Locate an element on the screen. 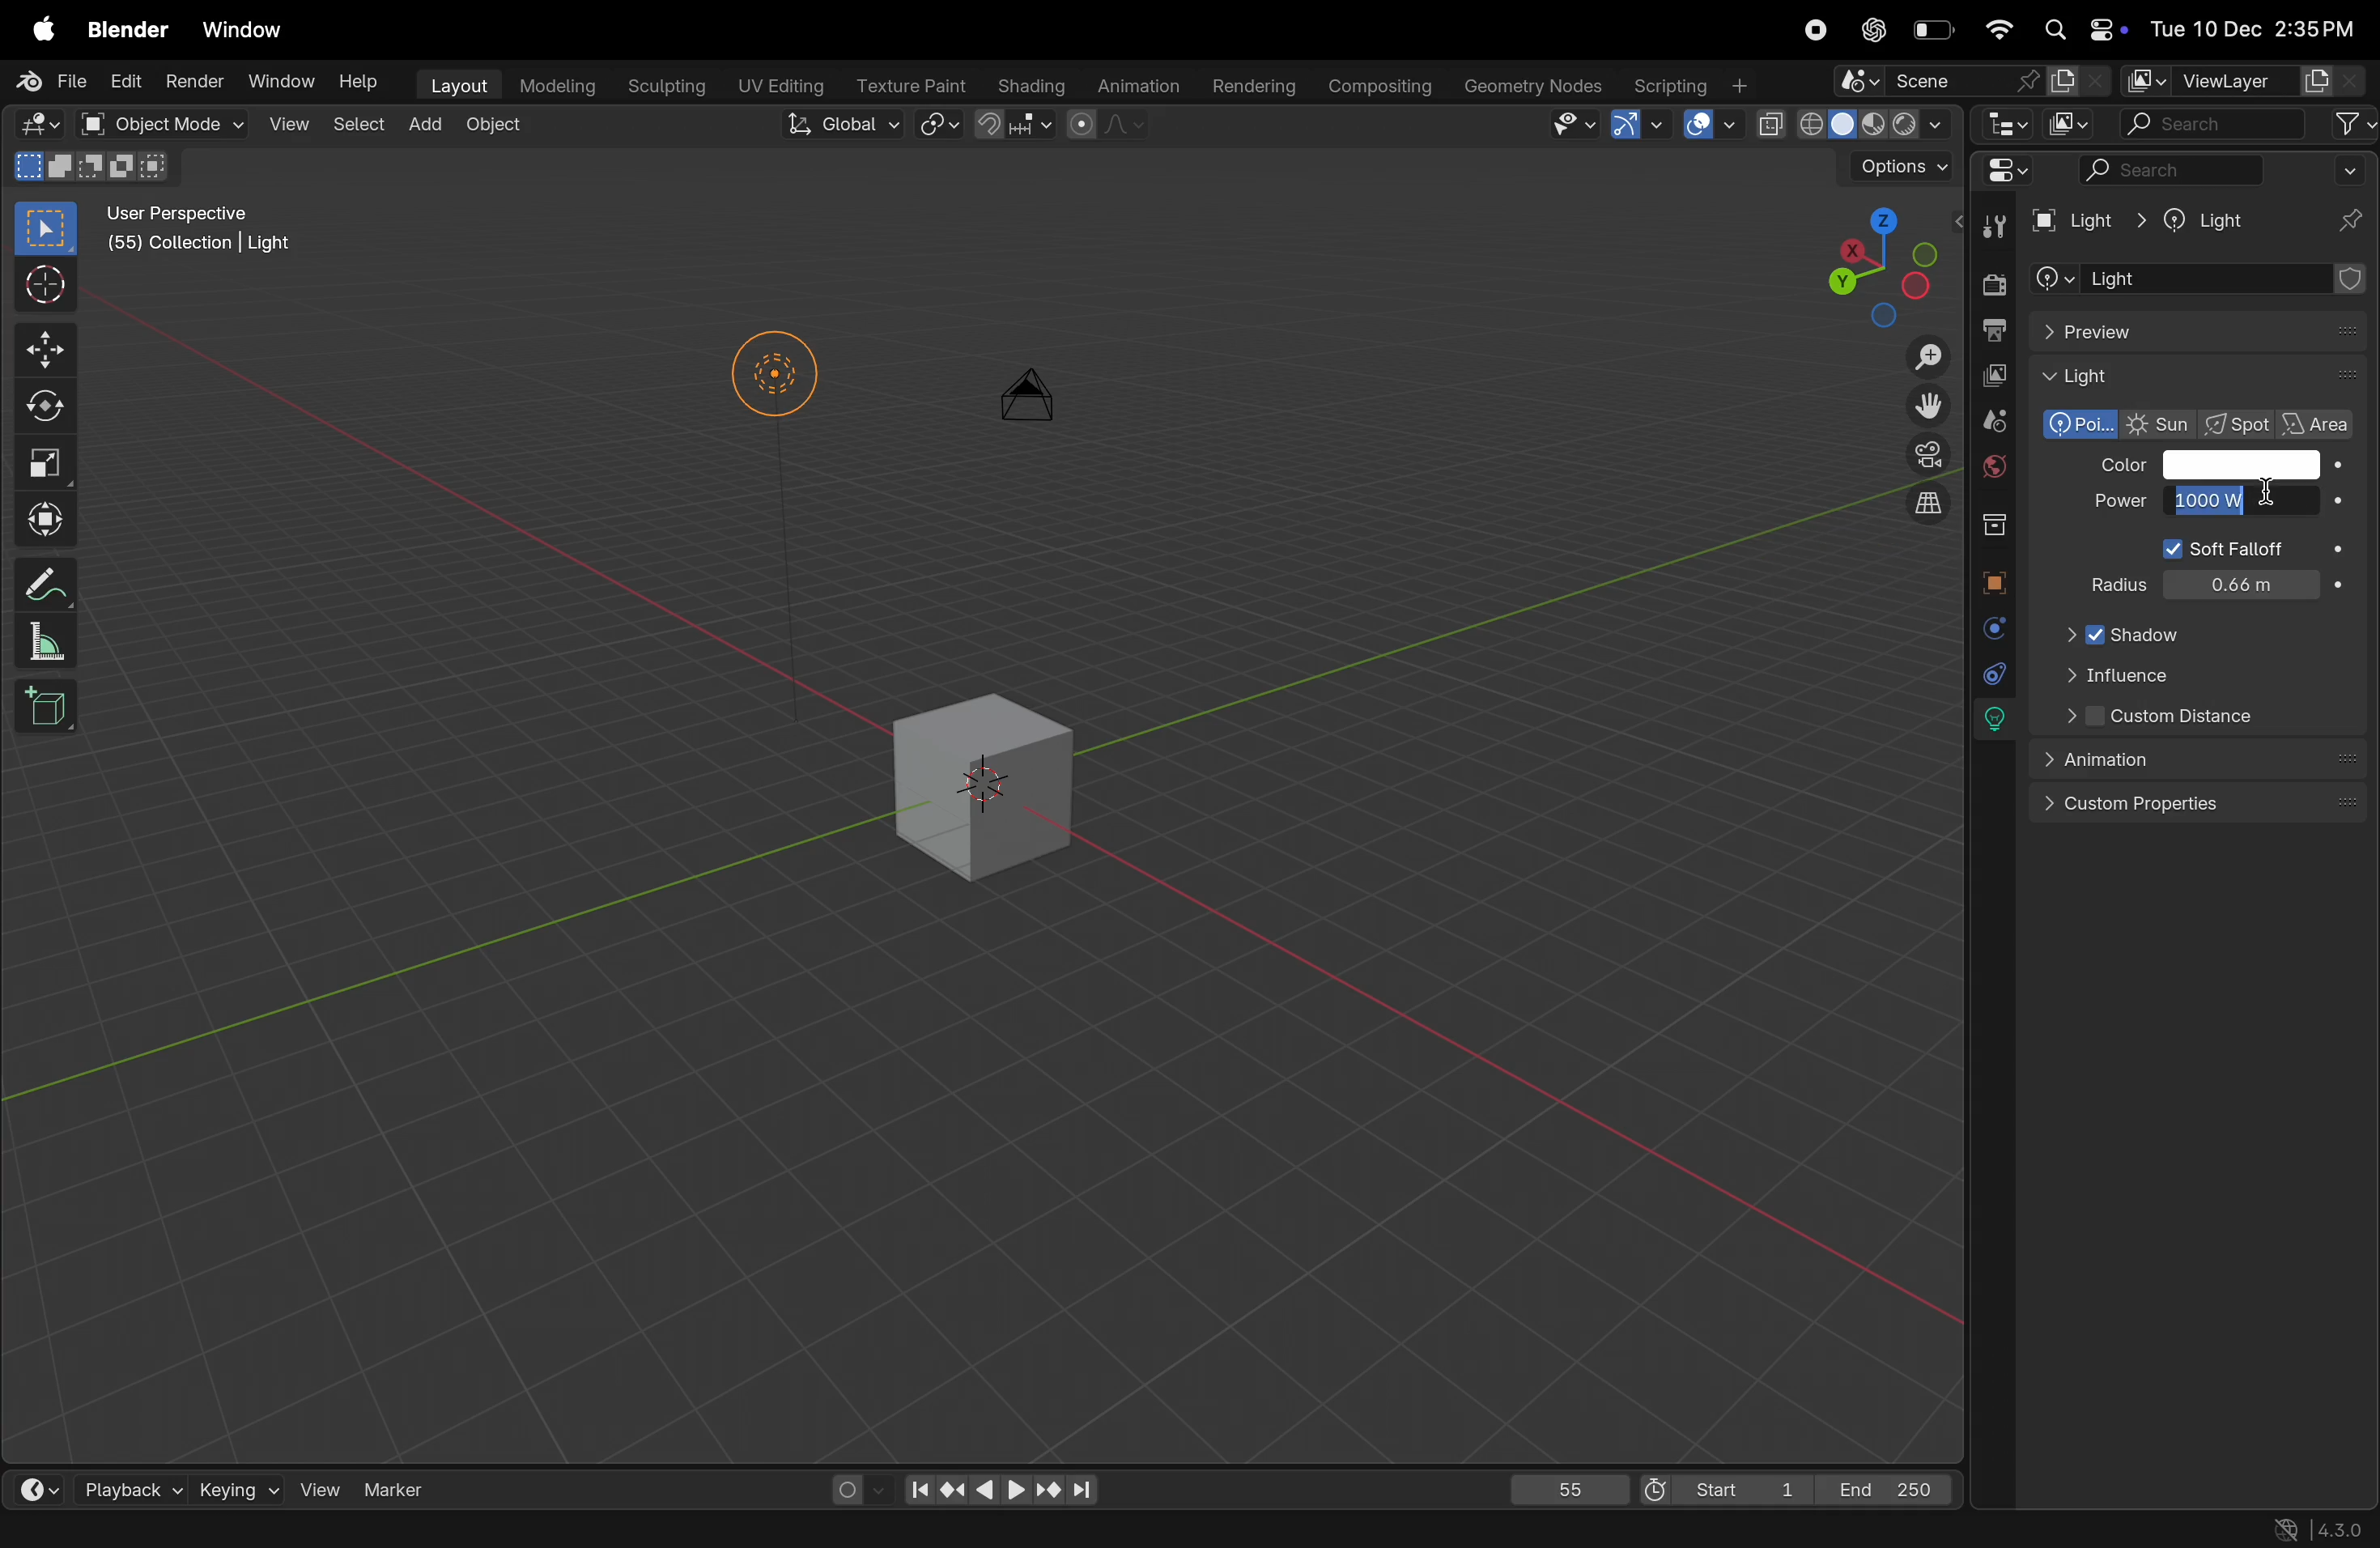 This screenshot has width=2380, height=1548. Objects is located at coordinates (363, 1531).